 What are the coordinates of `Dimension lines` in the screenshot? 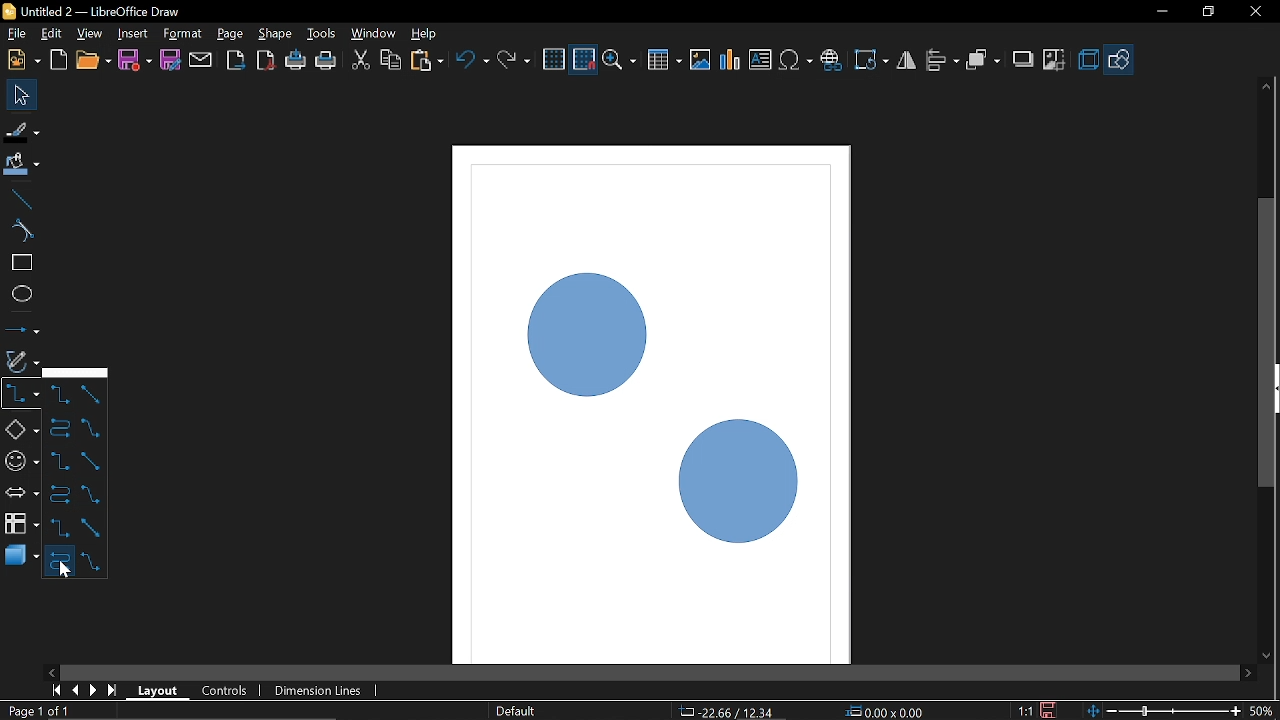 It's located at (324, 690).